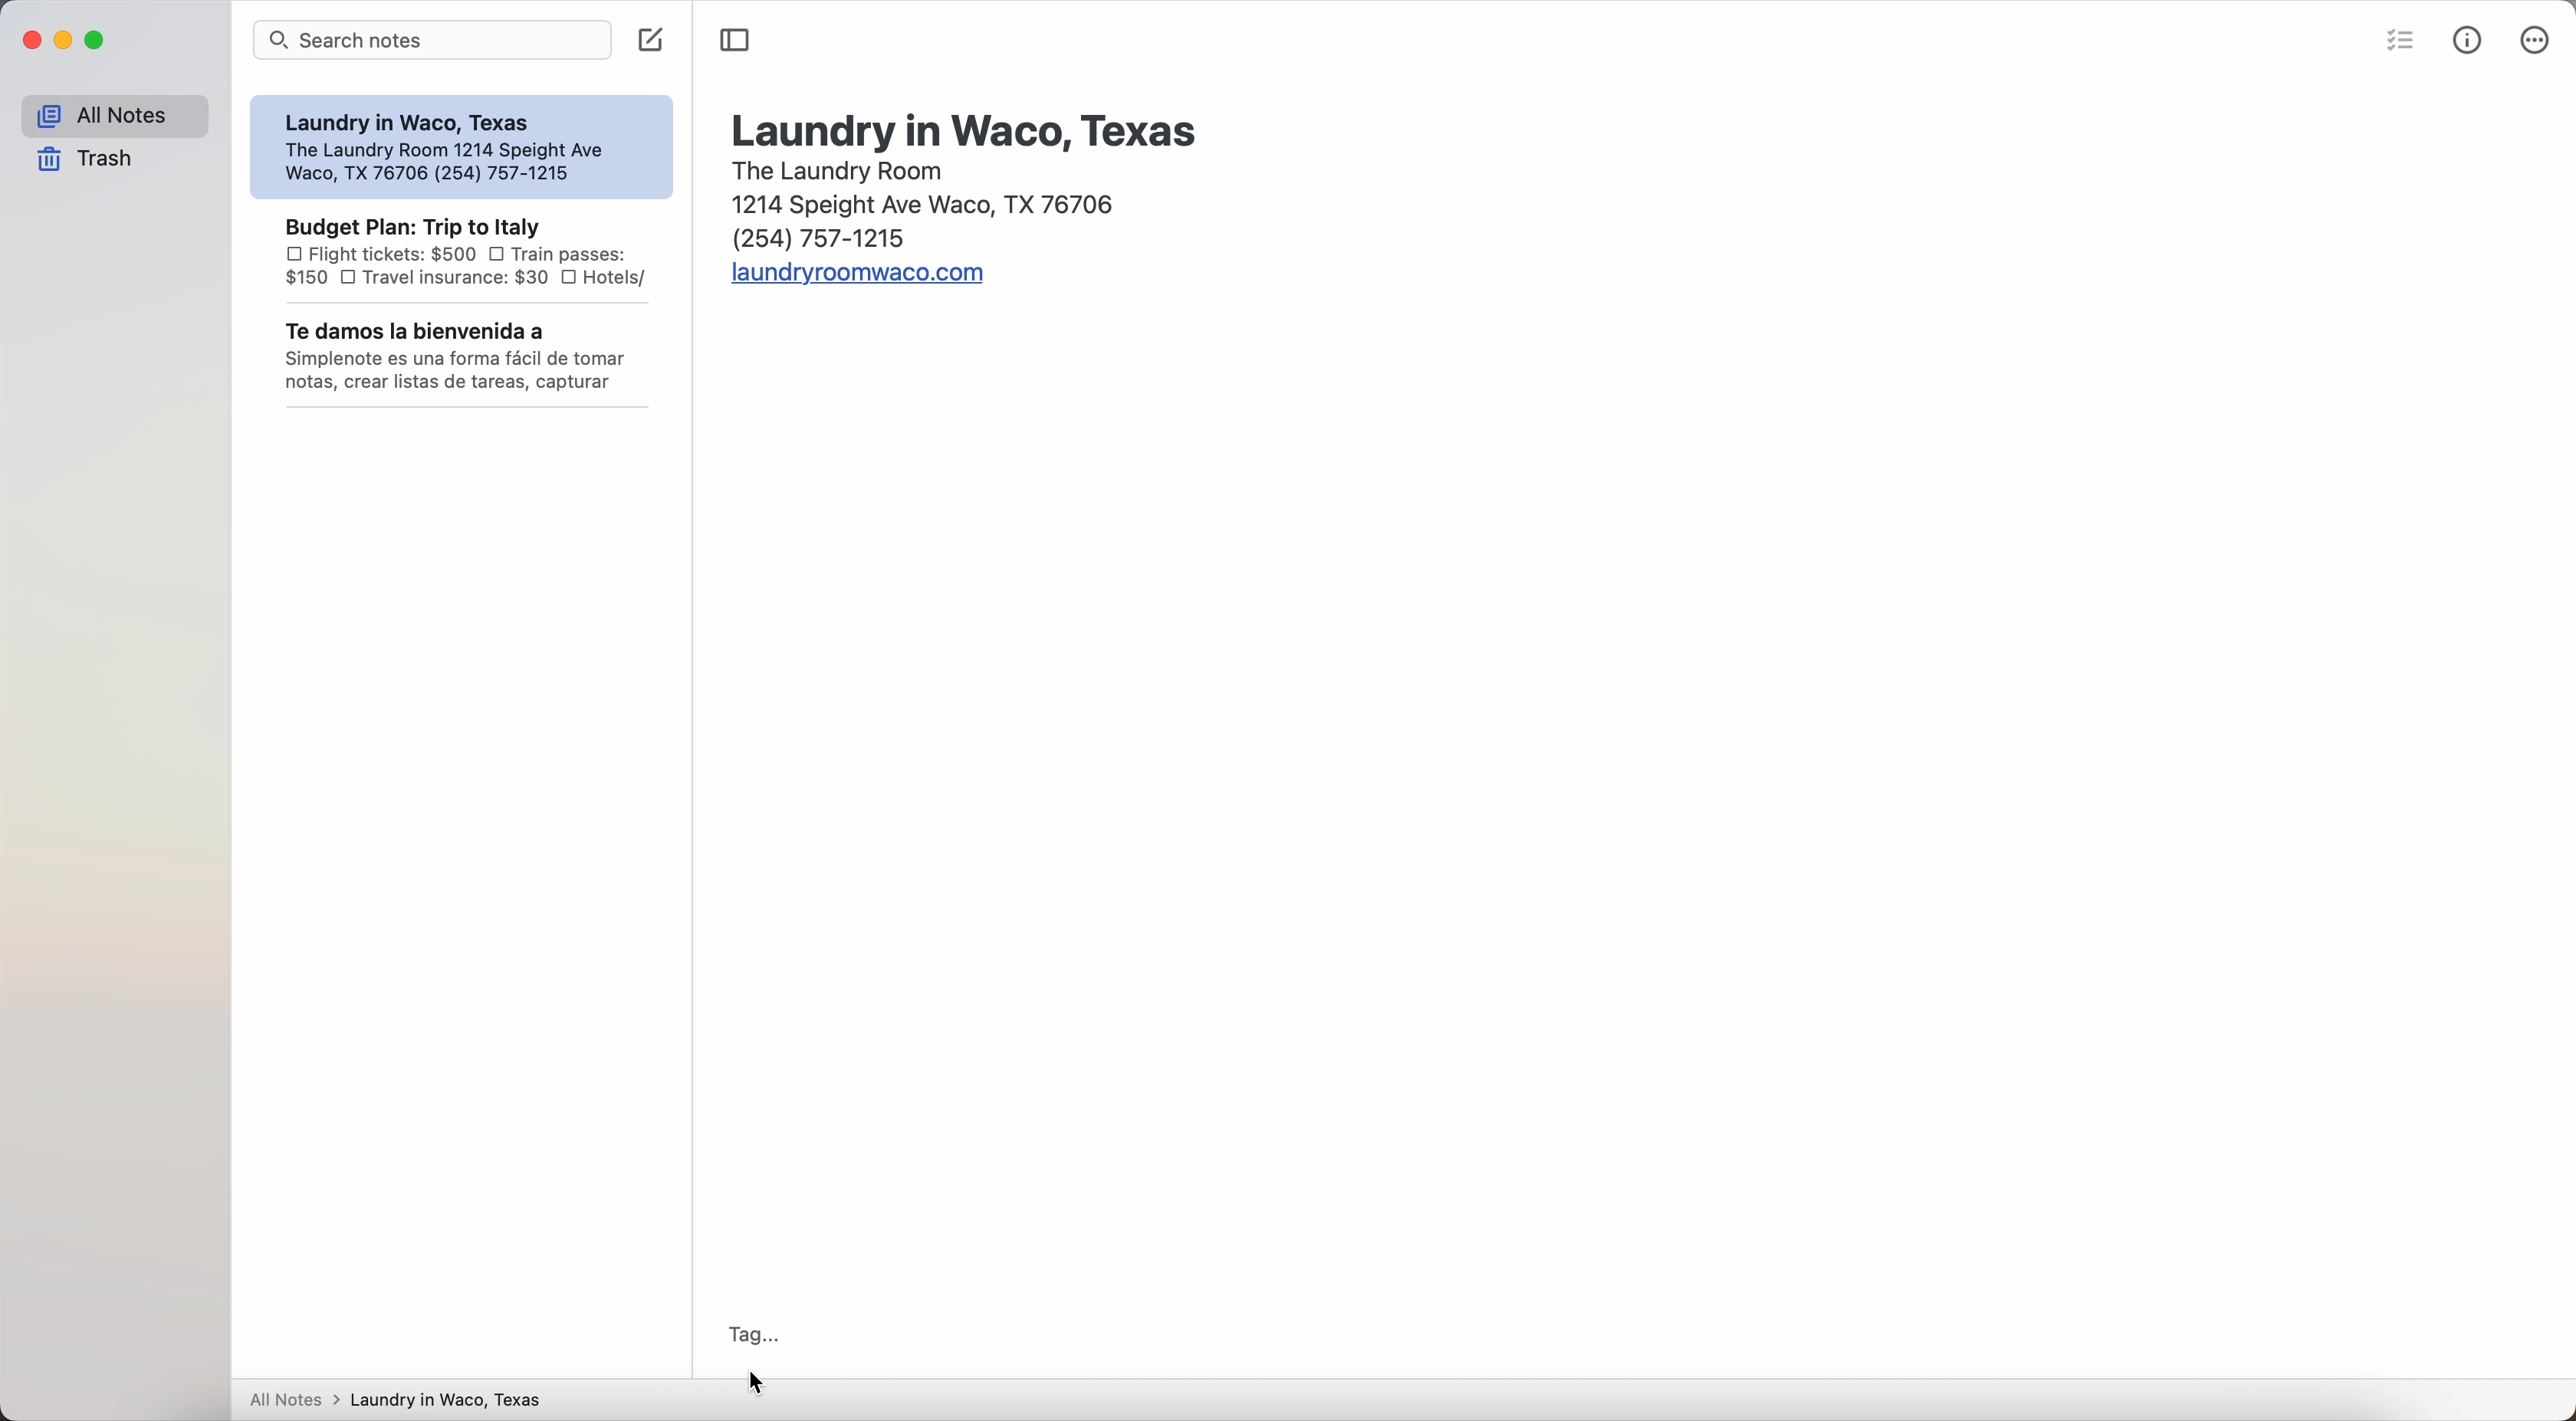 The width and height of the screenshot is (2576, 1421). Describe the element at coordinates (406, 1396) in the screenshot. I see `all notes > laundry in Waco, Texas` at that location.